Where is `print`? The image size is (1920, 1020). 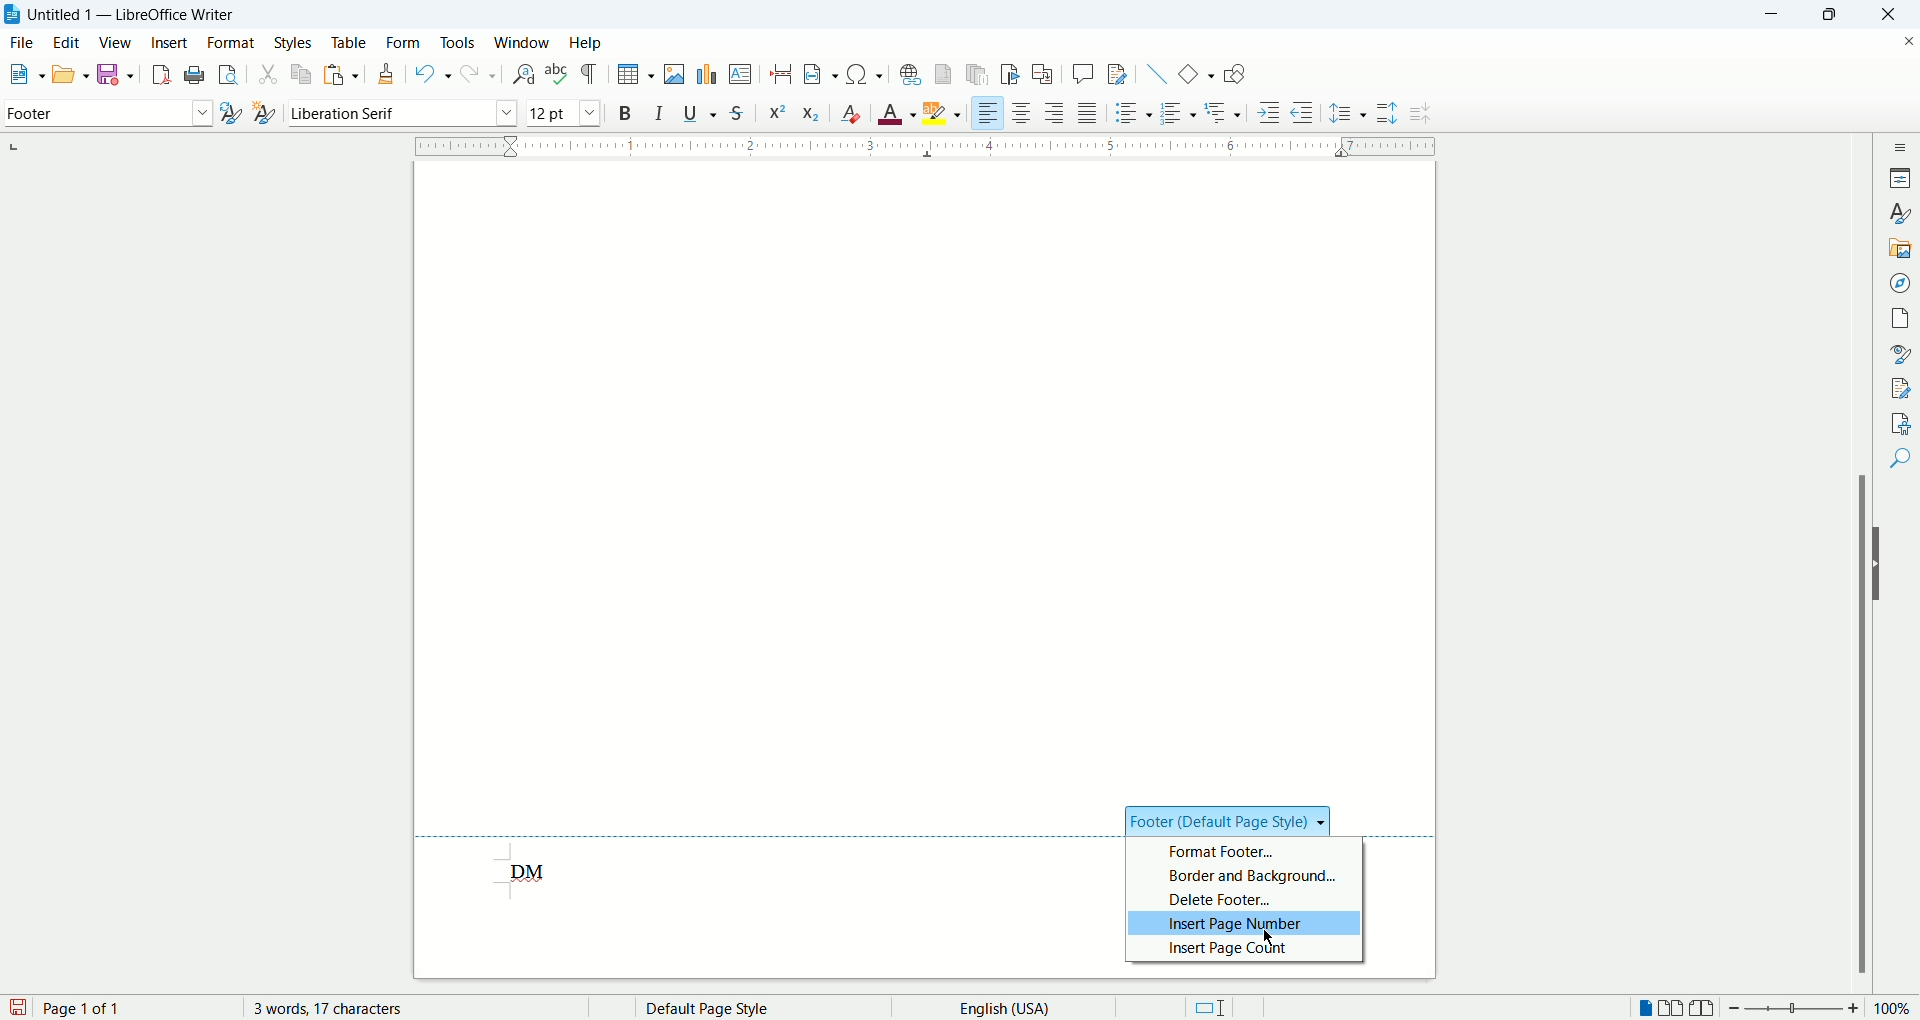 print is located at coordinates (192, 75).